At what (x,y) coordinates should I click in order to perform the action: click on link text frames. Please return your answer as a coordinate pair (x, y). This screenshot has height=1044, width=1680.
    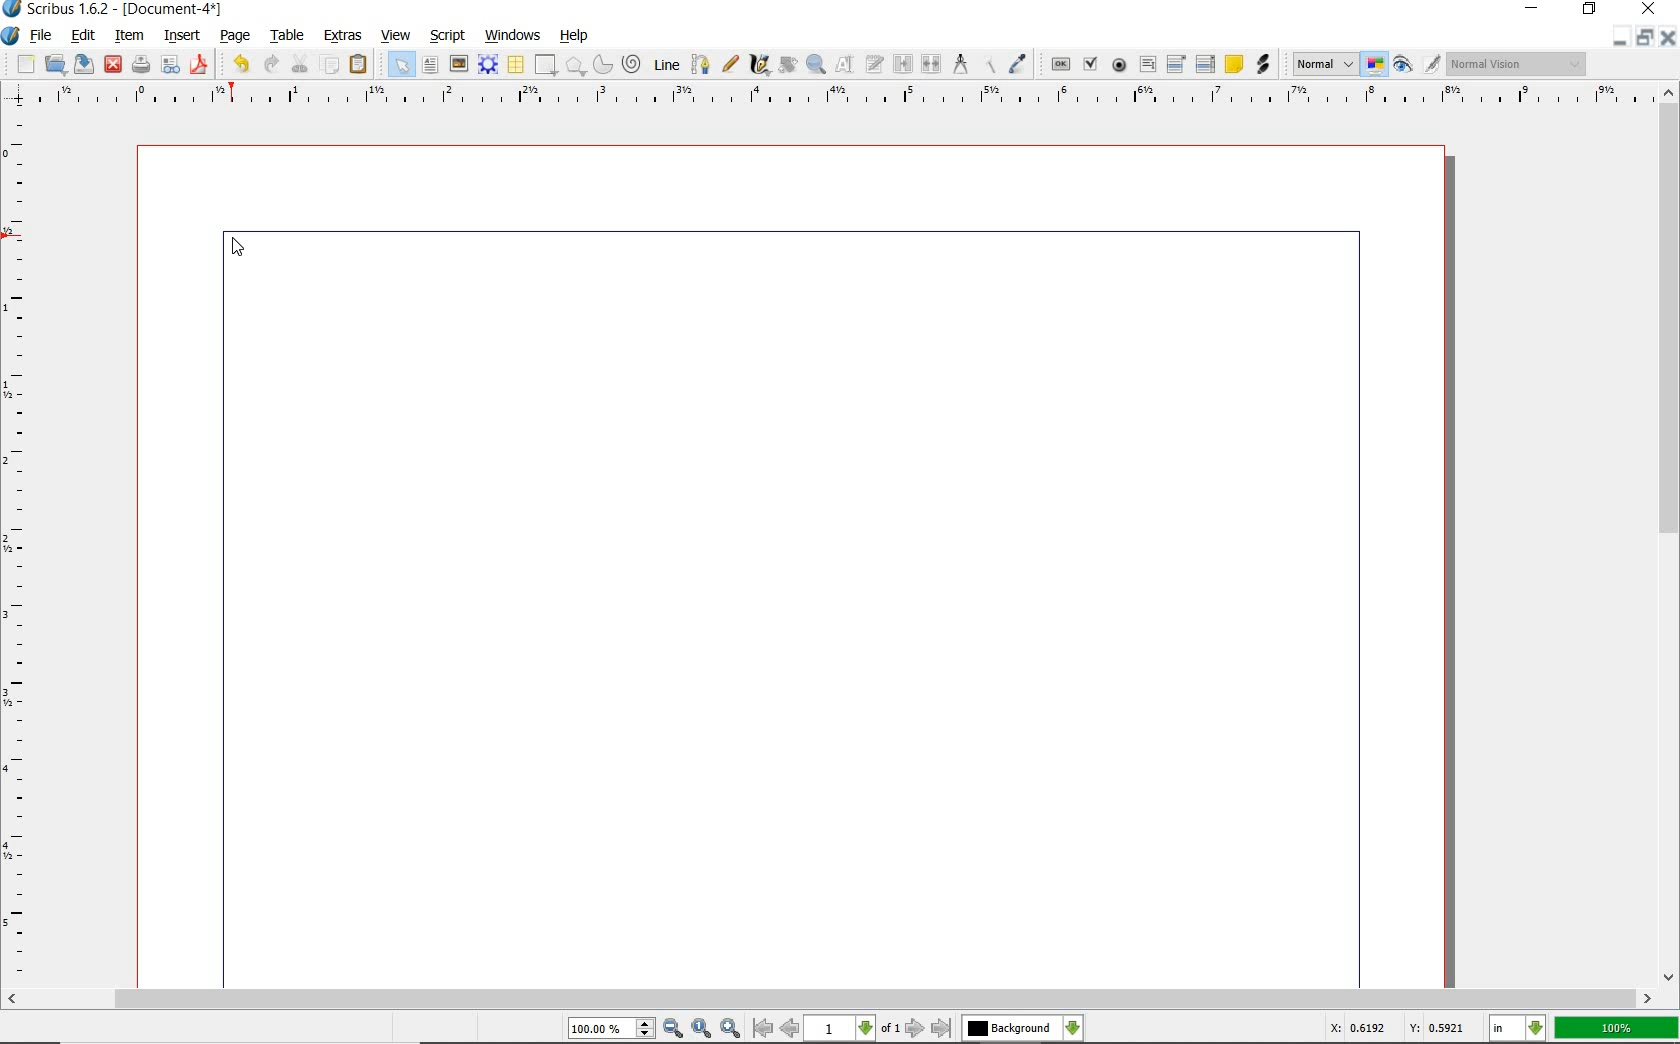
    Looking at the image, I should click on (900, 63).